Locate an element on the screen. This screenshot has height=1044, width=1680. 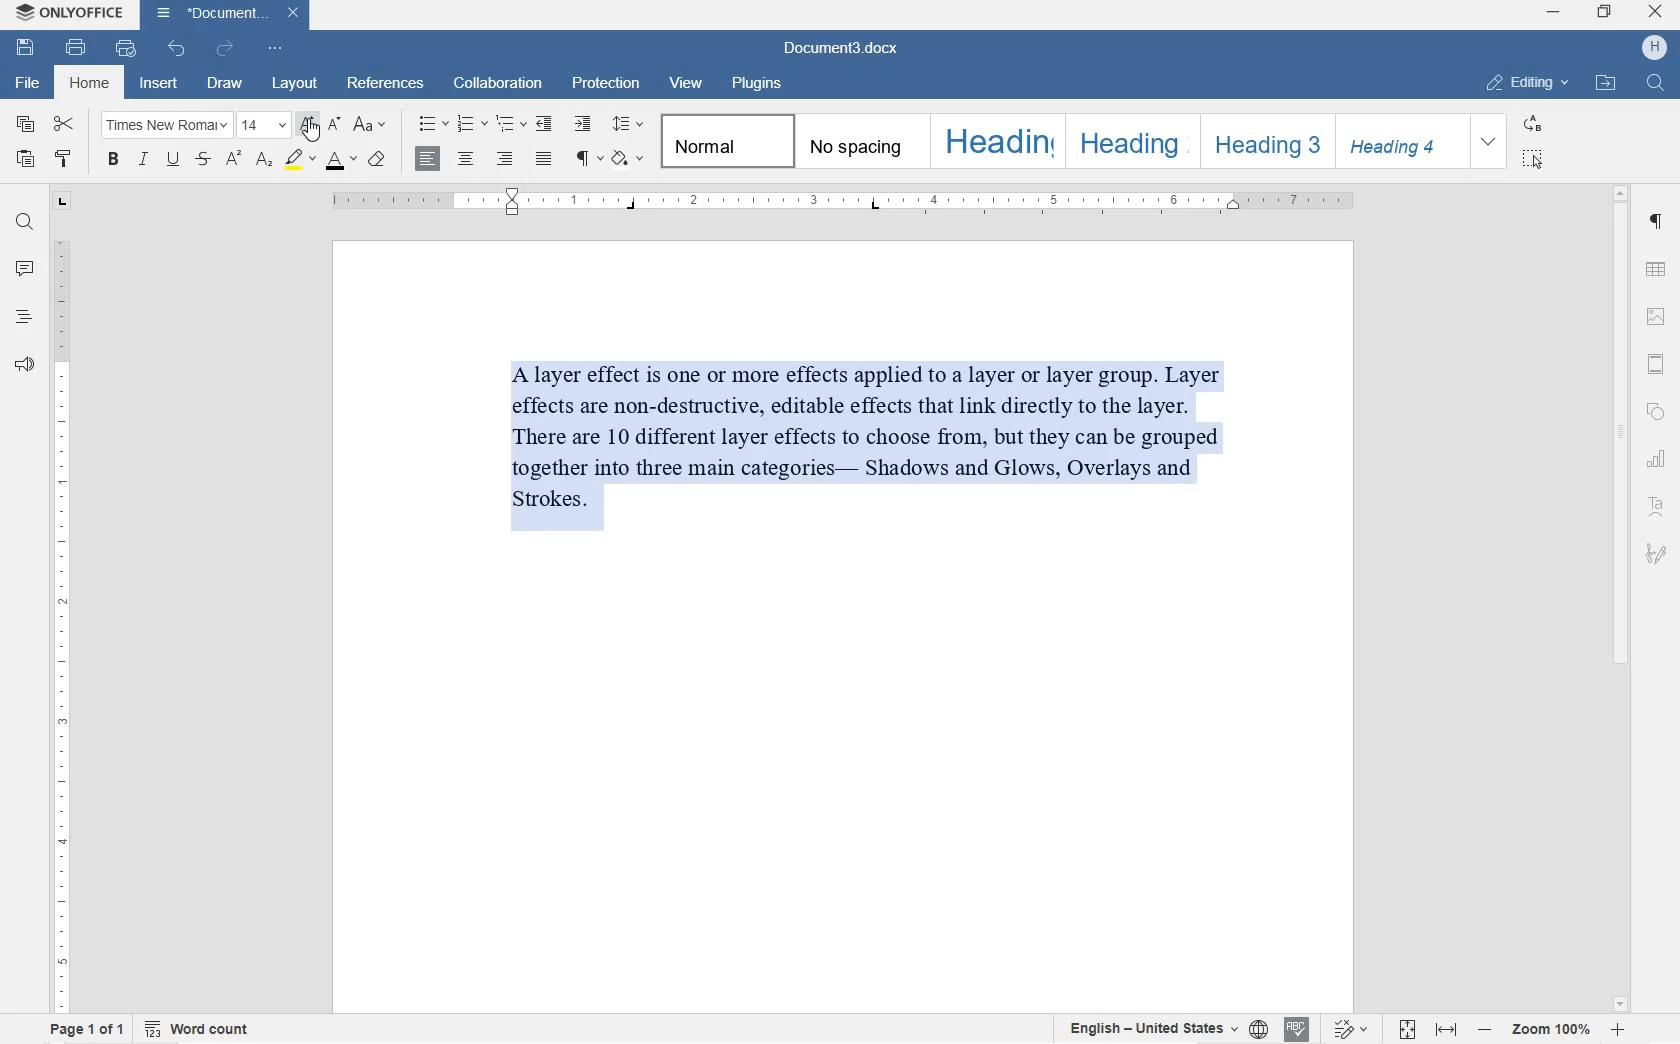
zoom out or in is located at coordinates (1548, 1030).